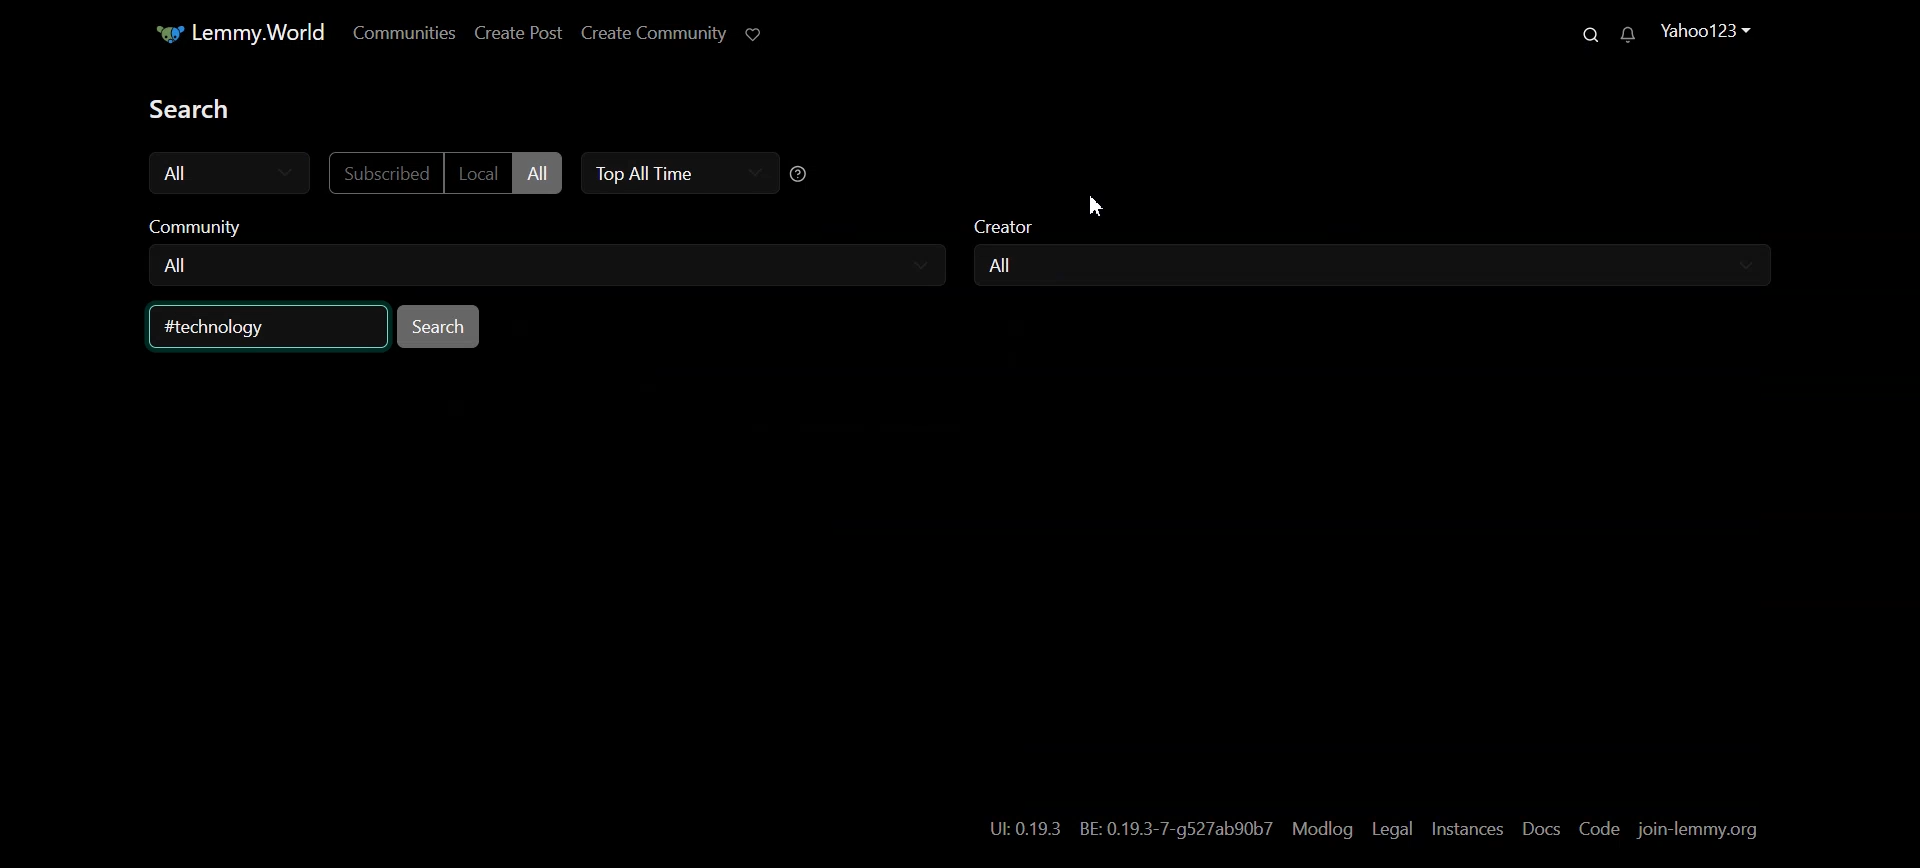 This screenshot has width=1920, height=868. I want to click on Code, so click(1600, 828).